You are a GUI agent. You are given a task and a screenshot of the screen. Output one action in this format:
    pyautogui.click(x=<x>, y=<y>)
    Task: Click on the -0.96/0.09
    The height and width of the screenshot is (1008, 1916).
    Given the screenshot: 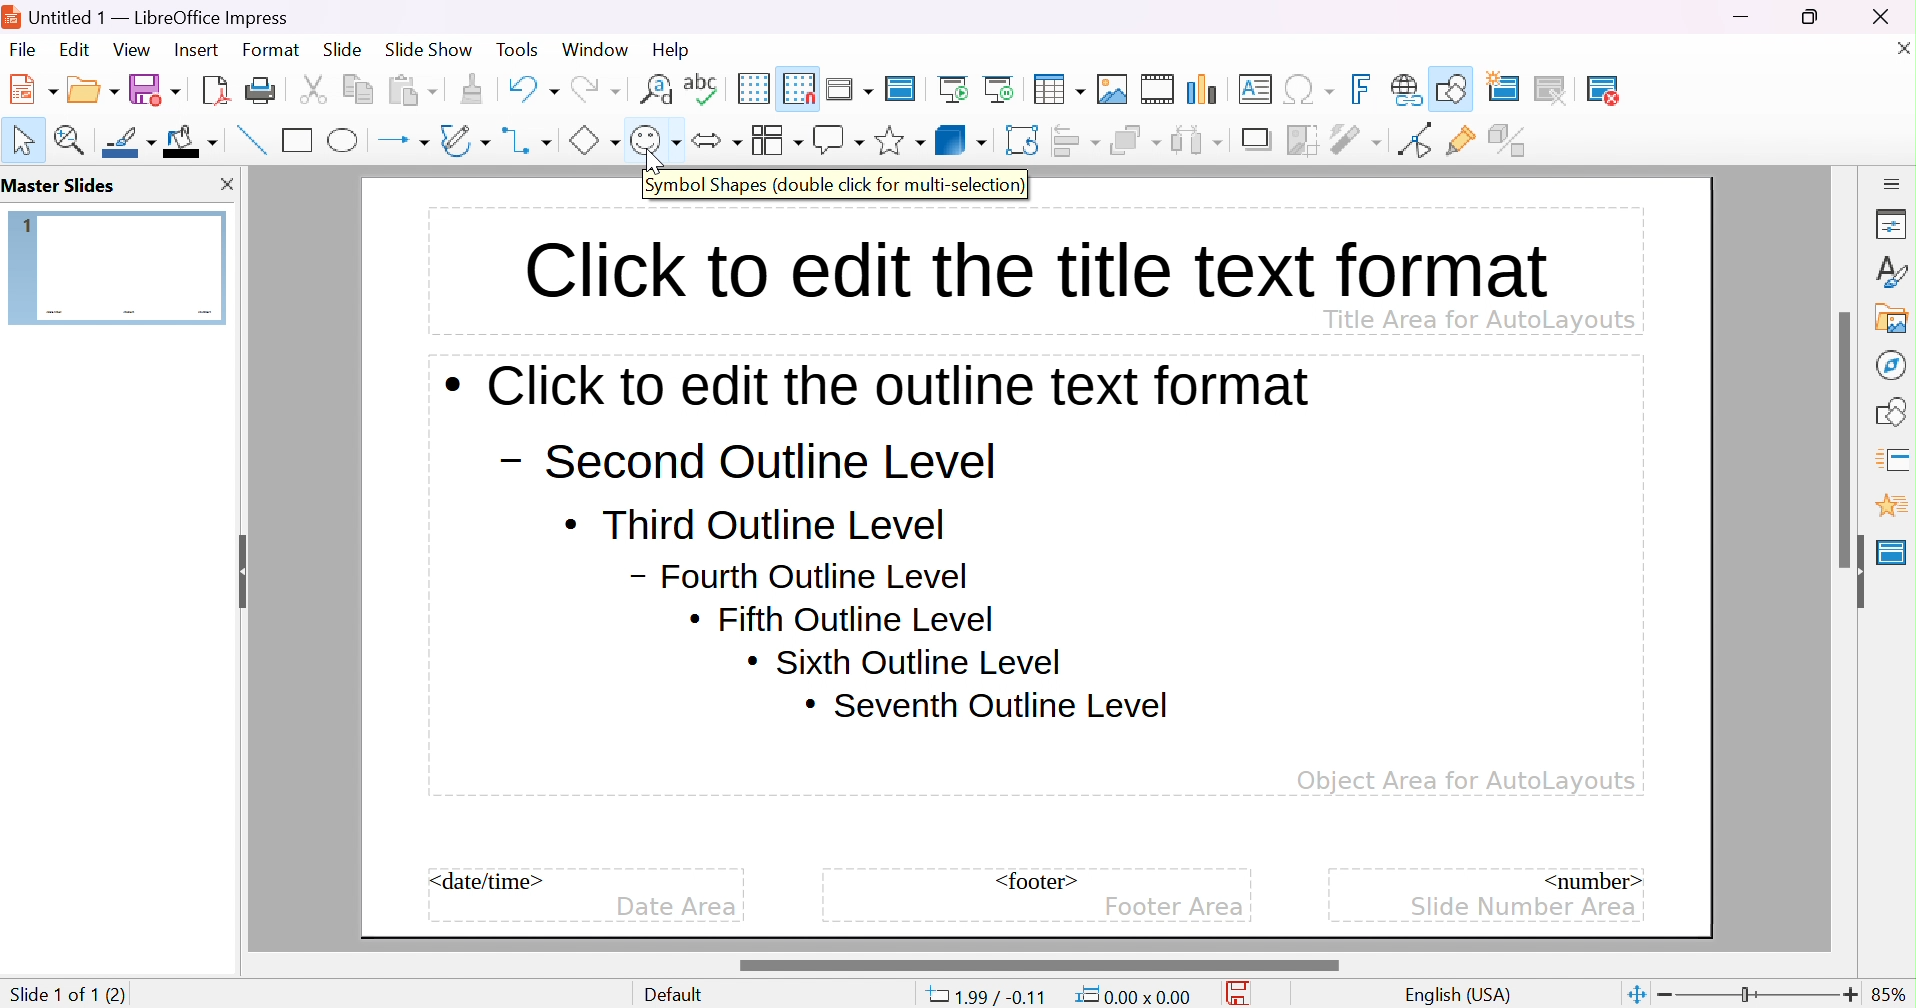 What is the action you would take?
    pyautogui.click(x=992, y=997)
    